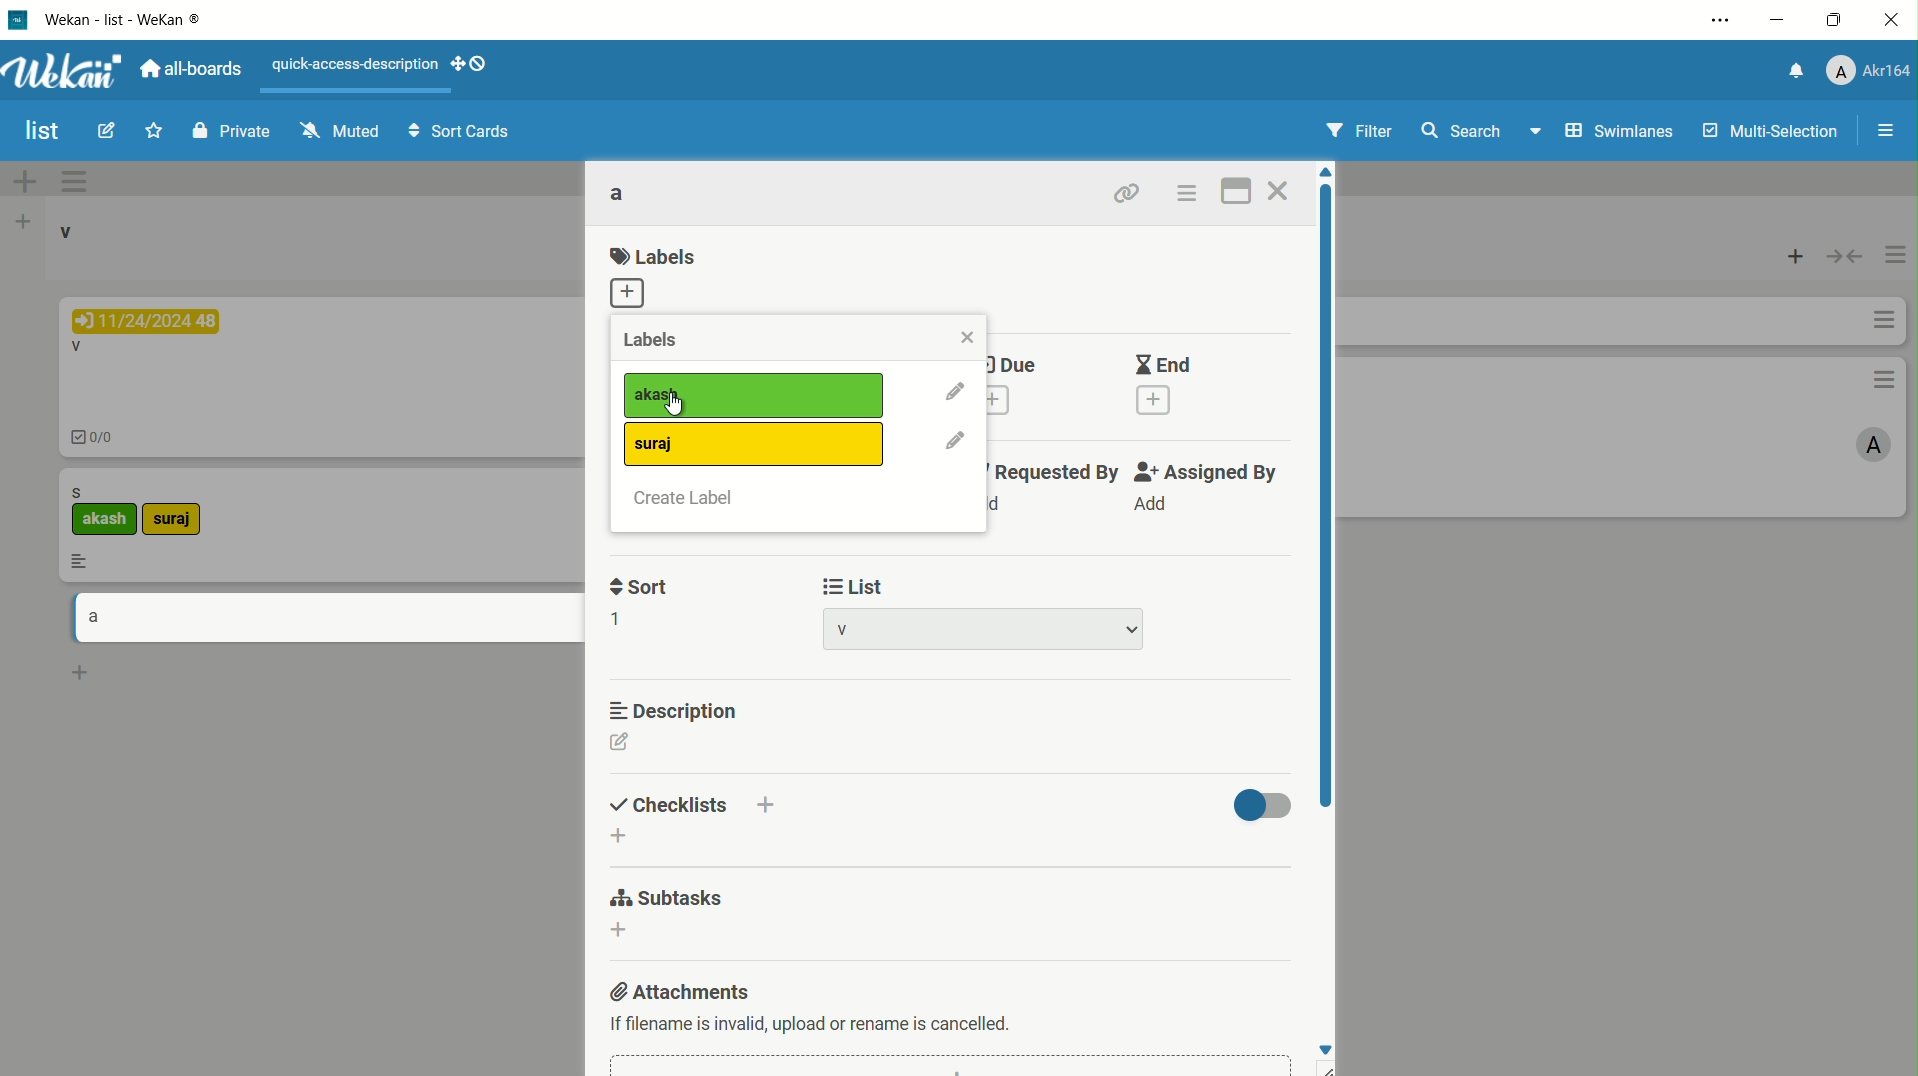 Image resolution: width=1918 pixels, height=1076 pixels. What do you see at coordinates (1878, 321) in the screenshot?
I see `options` at bounding box center [1878, 321].